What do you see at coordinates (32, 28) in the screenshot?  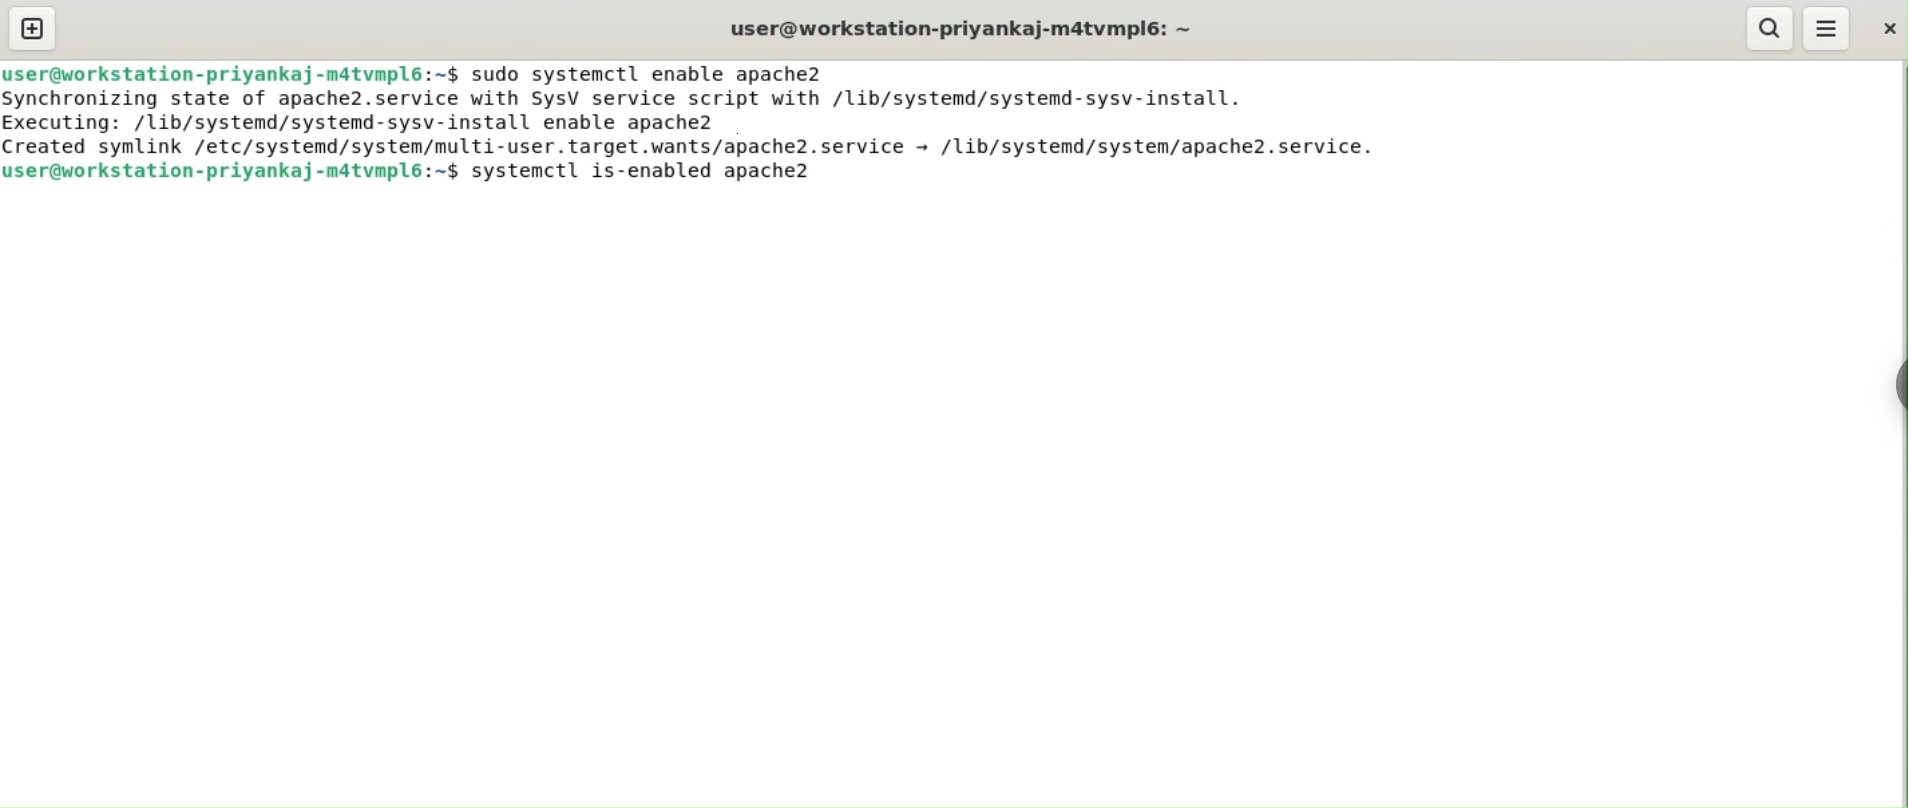 I see `new tab` at bounding box center [32, 28].